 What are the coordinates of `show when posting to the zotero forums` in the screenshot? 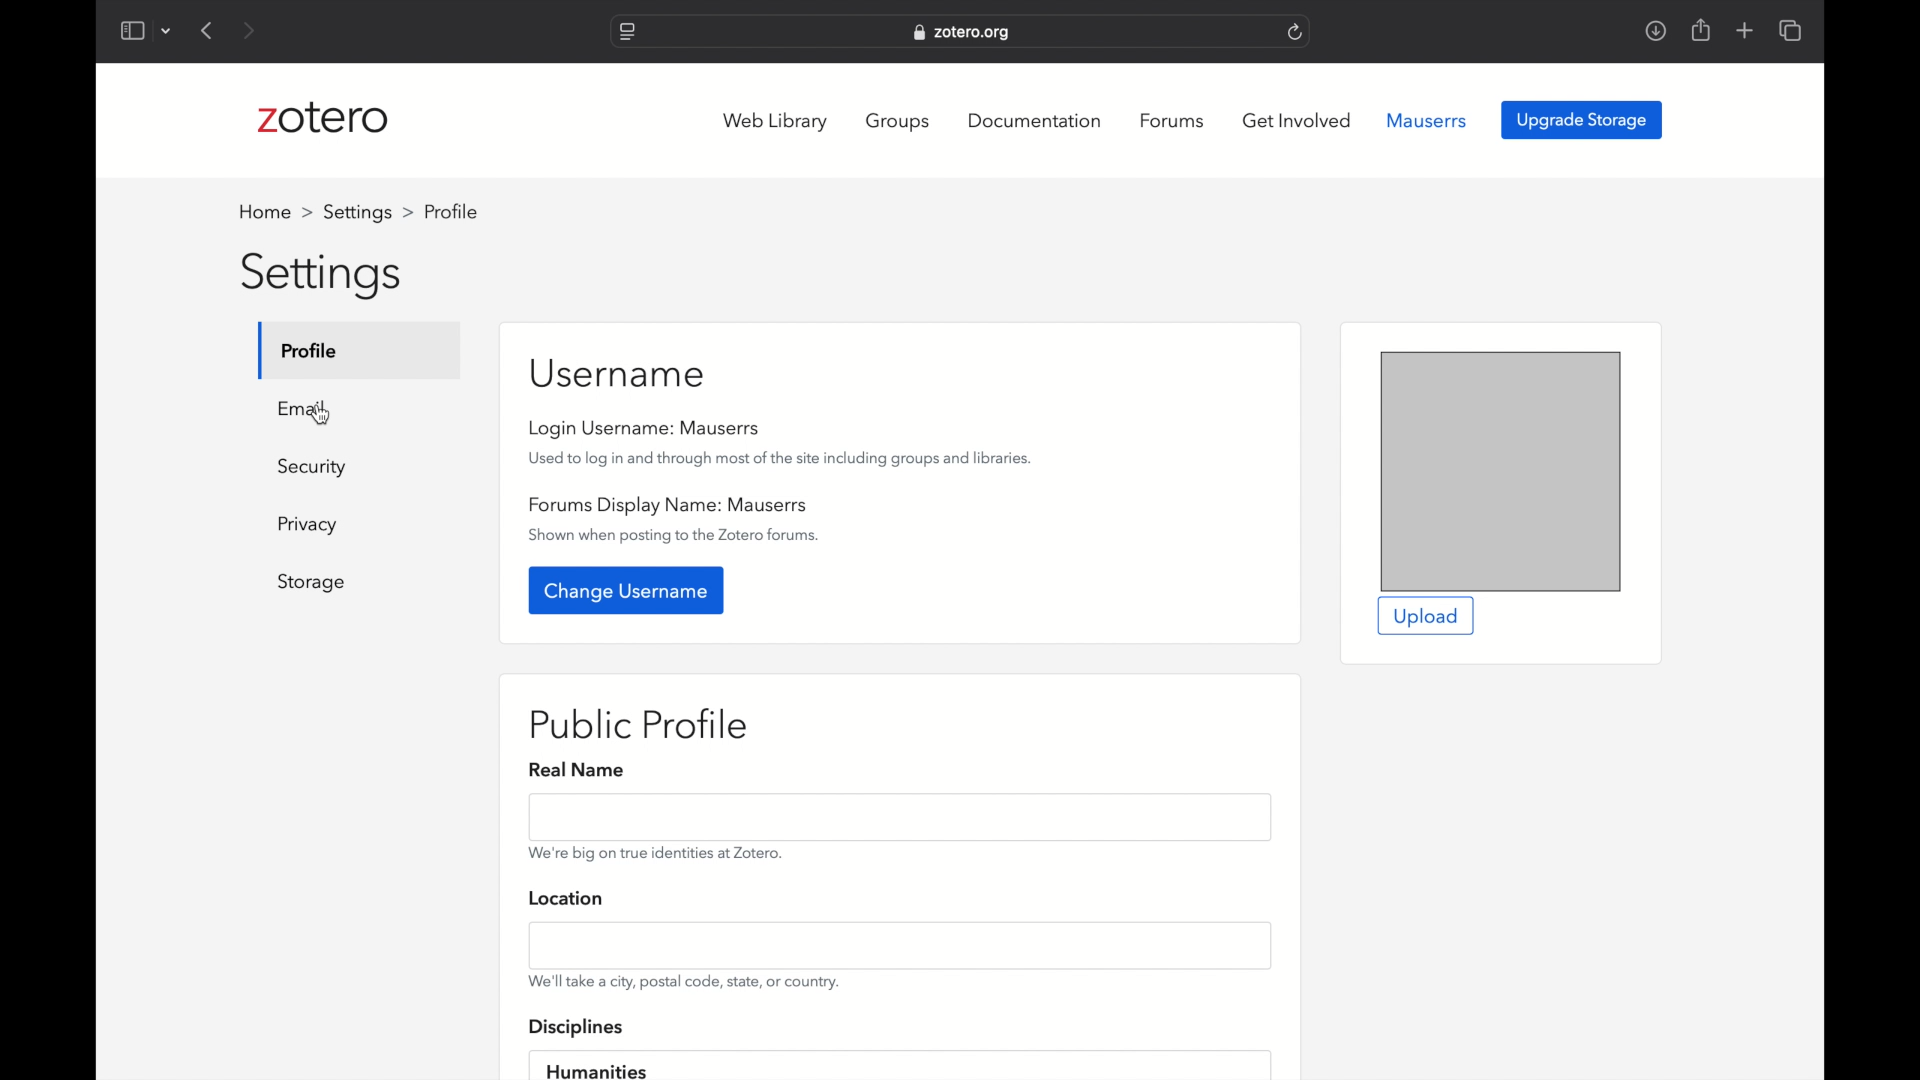 It's located at (676, 535).